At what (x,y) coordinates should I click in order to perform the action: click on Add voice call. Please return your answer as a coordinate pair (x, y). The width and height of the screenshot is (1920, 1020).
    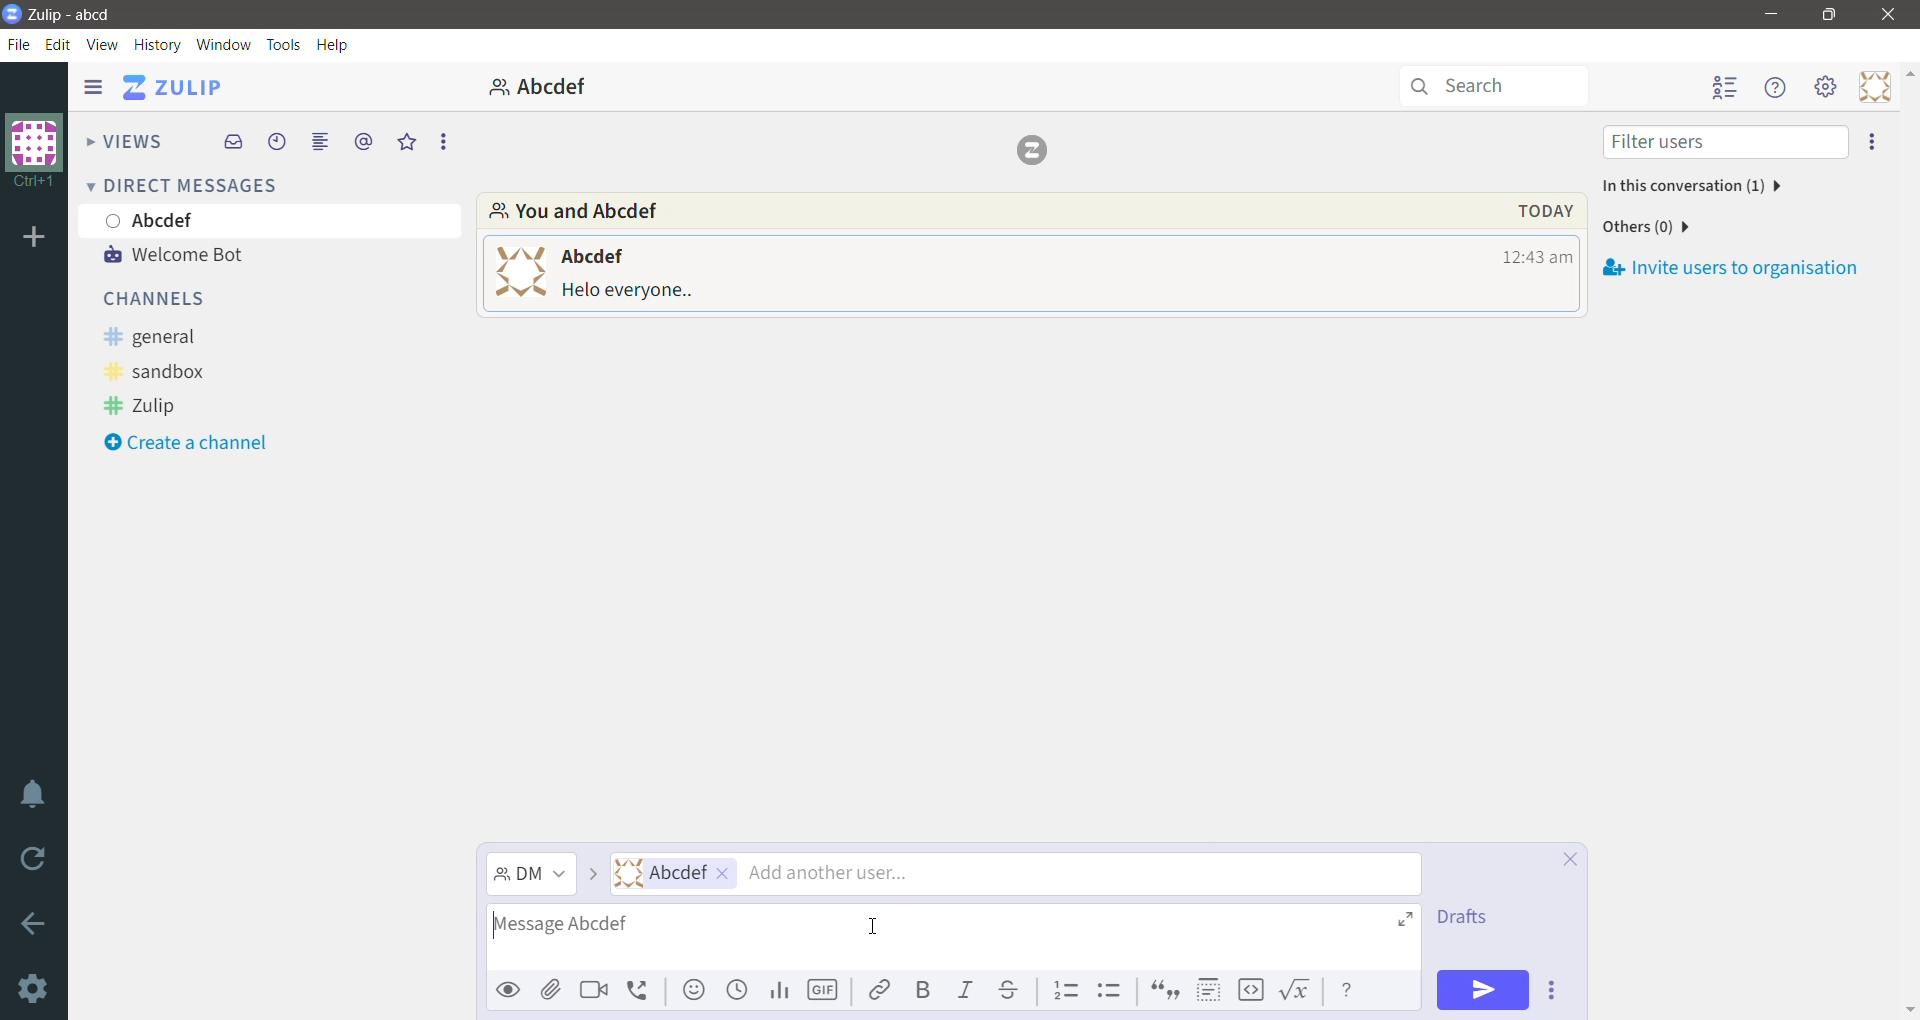
    Looking at the image, I should click on (641, 992).